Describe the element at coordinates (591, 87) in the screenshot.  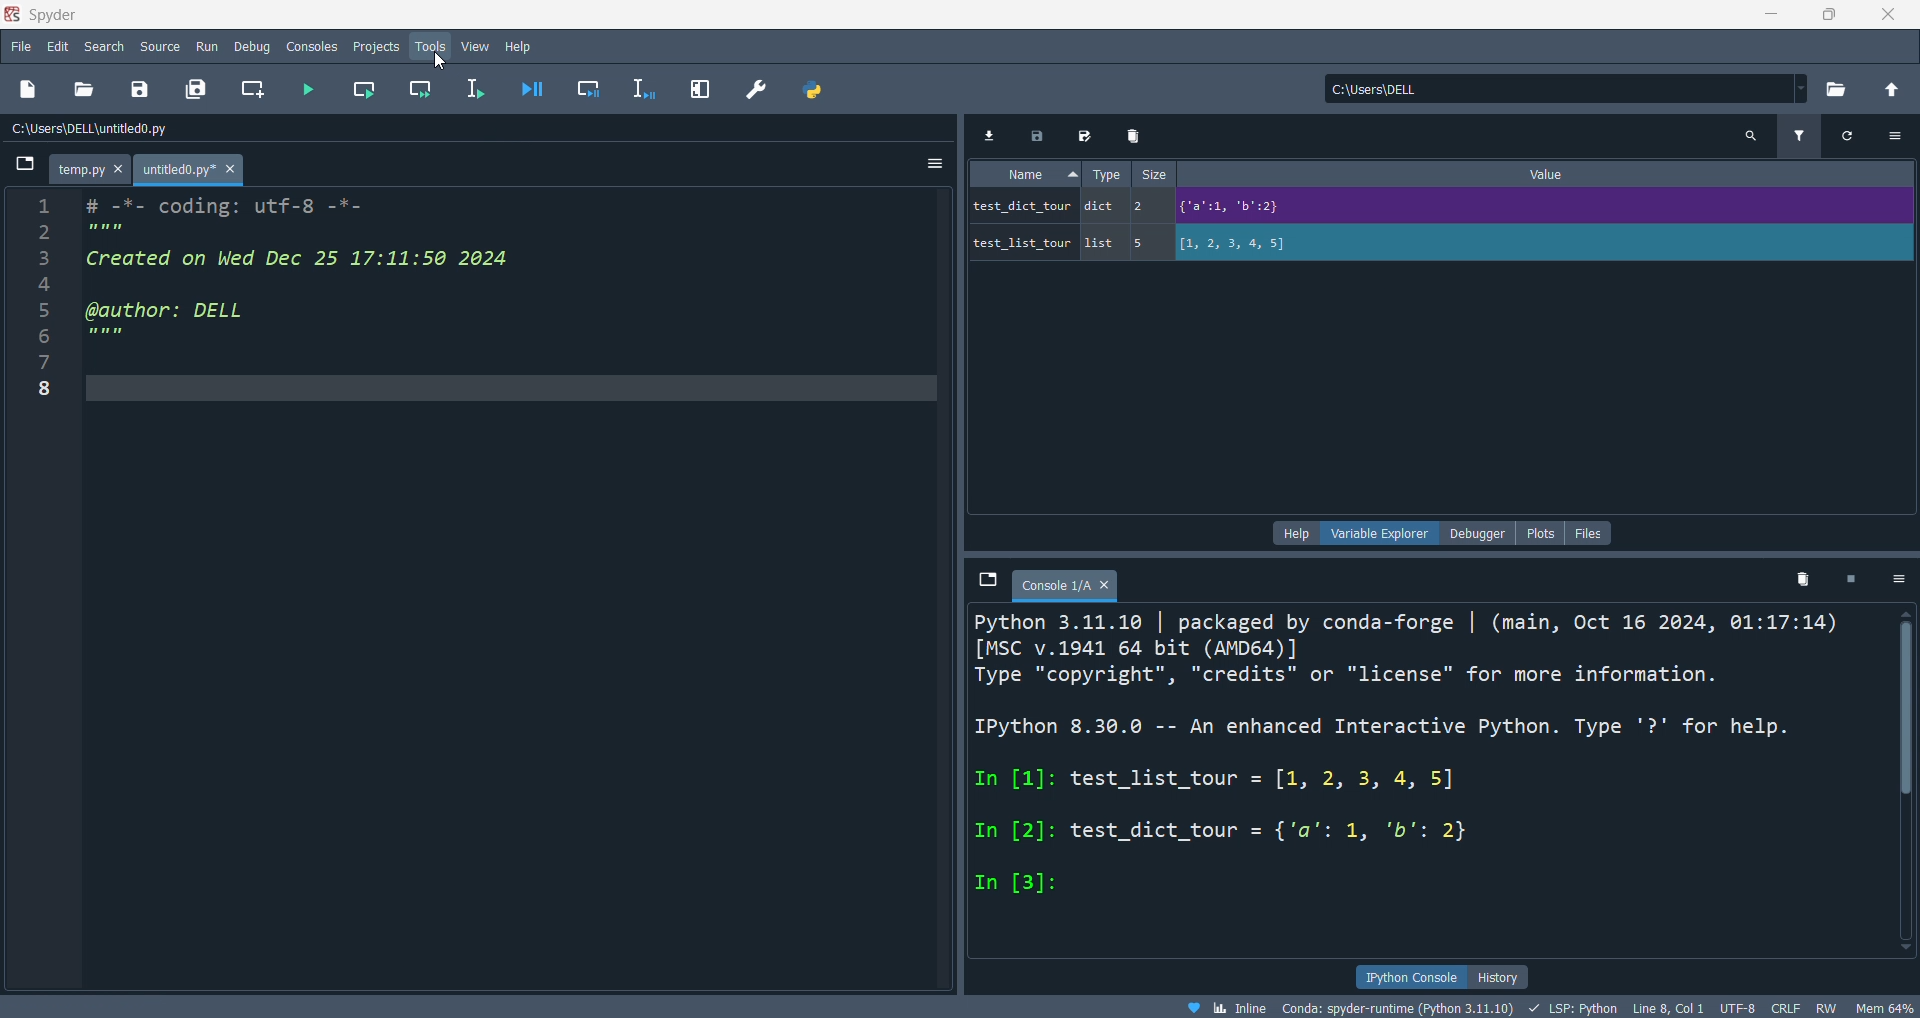
I see `debug cell` at that location.